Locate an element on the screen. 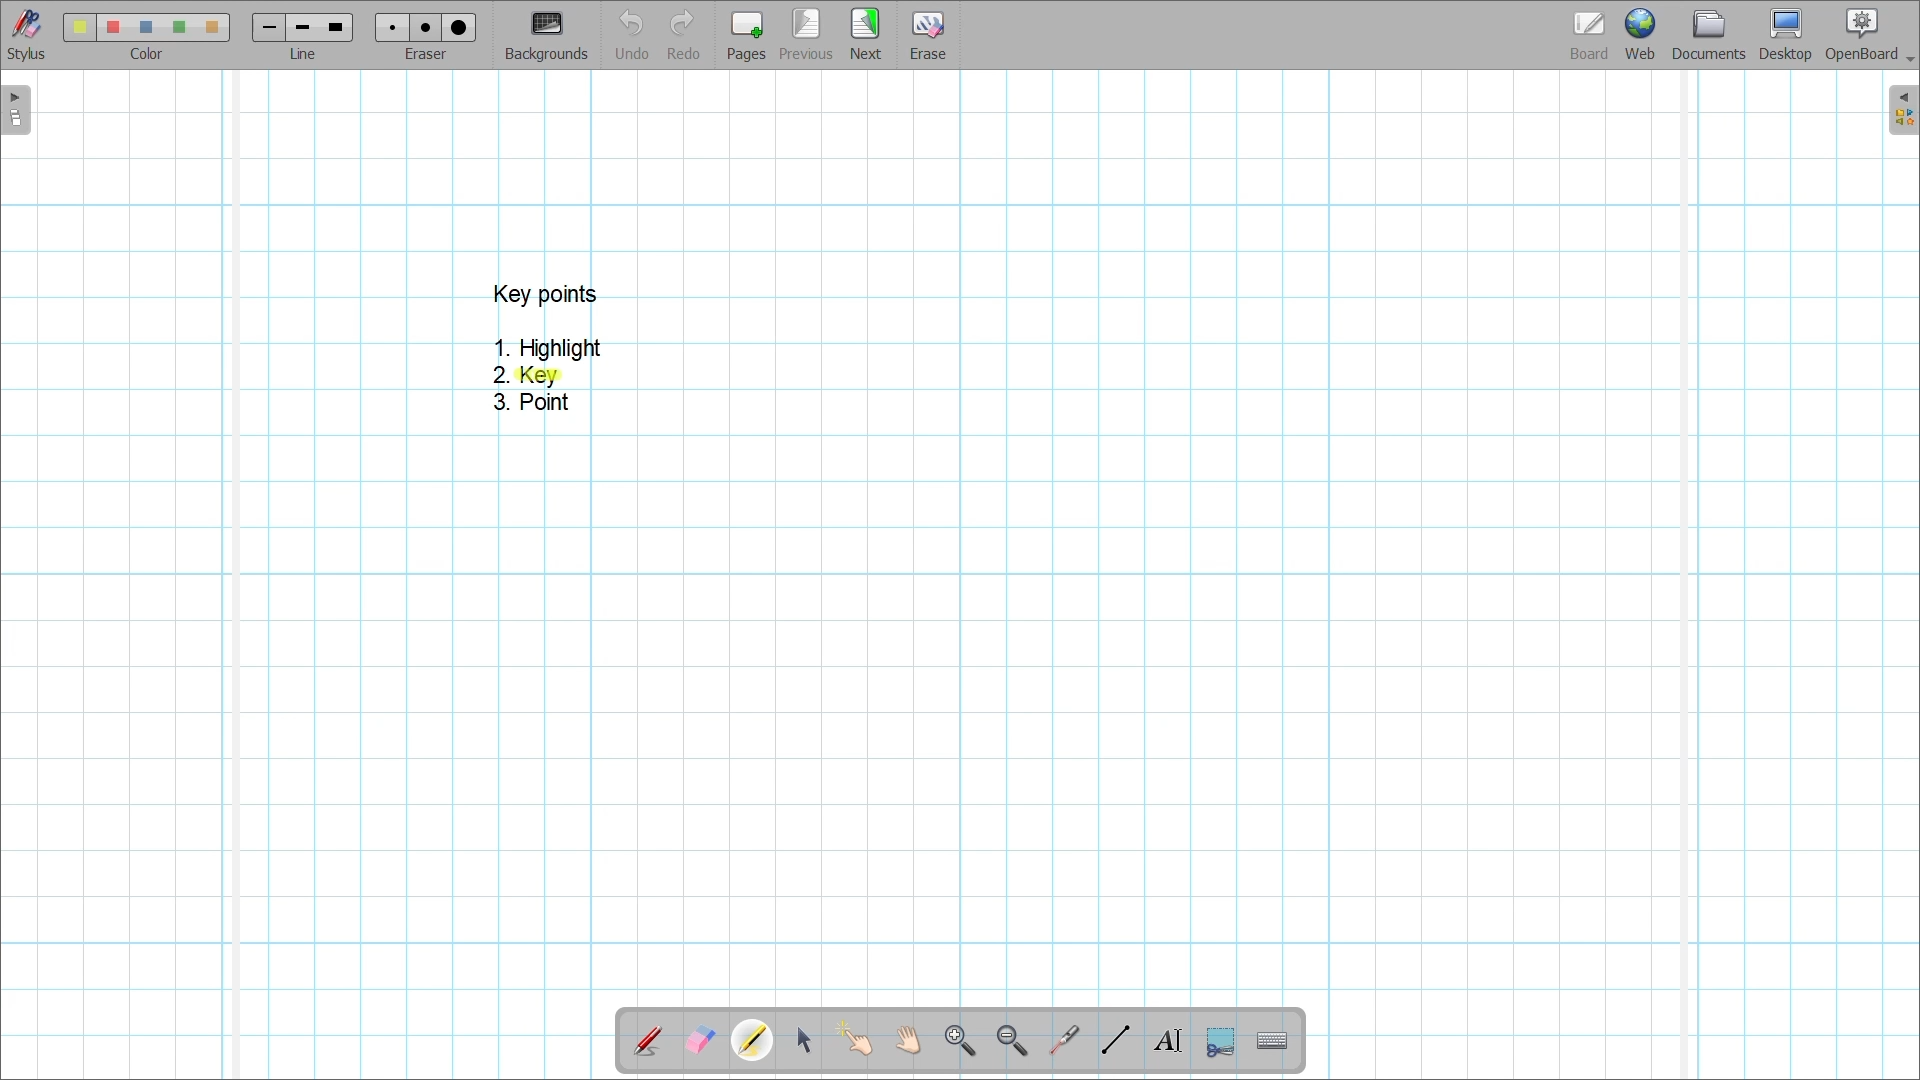 The width and height of the screenshot is (1920, 1080). Display virtual keyboard is located at coordinates (1273, 1041).